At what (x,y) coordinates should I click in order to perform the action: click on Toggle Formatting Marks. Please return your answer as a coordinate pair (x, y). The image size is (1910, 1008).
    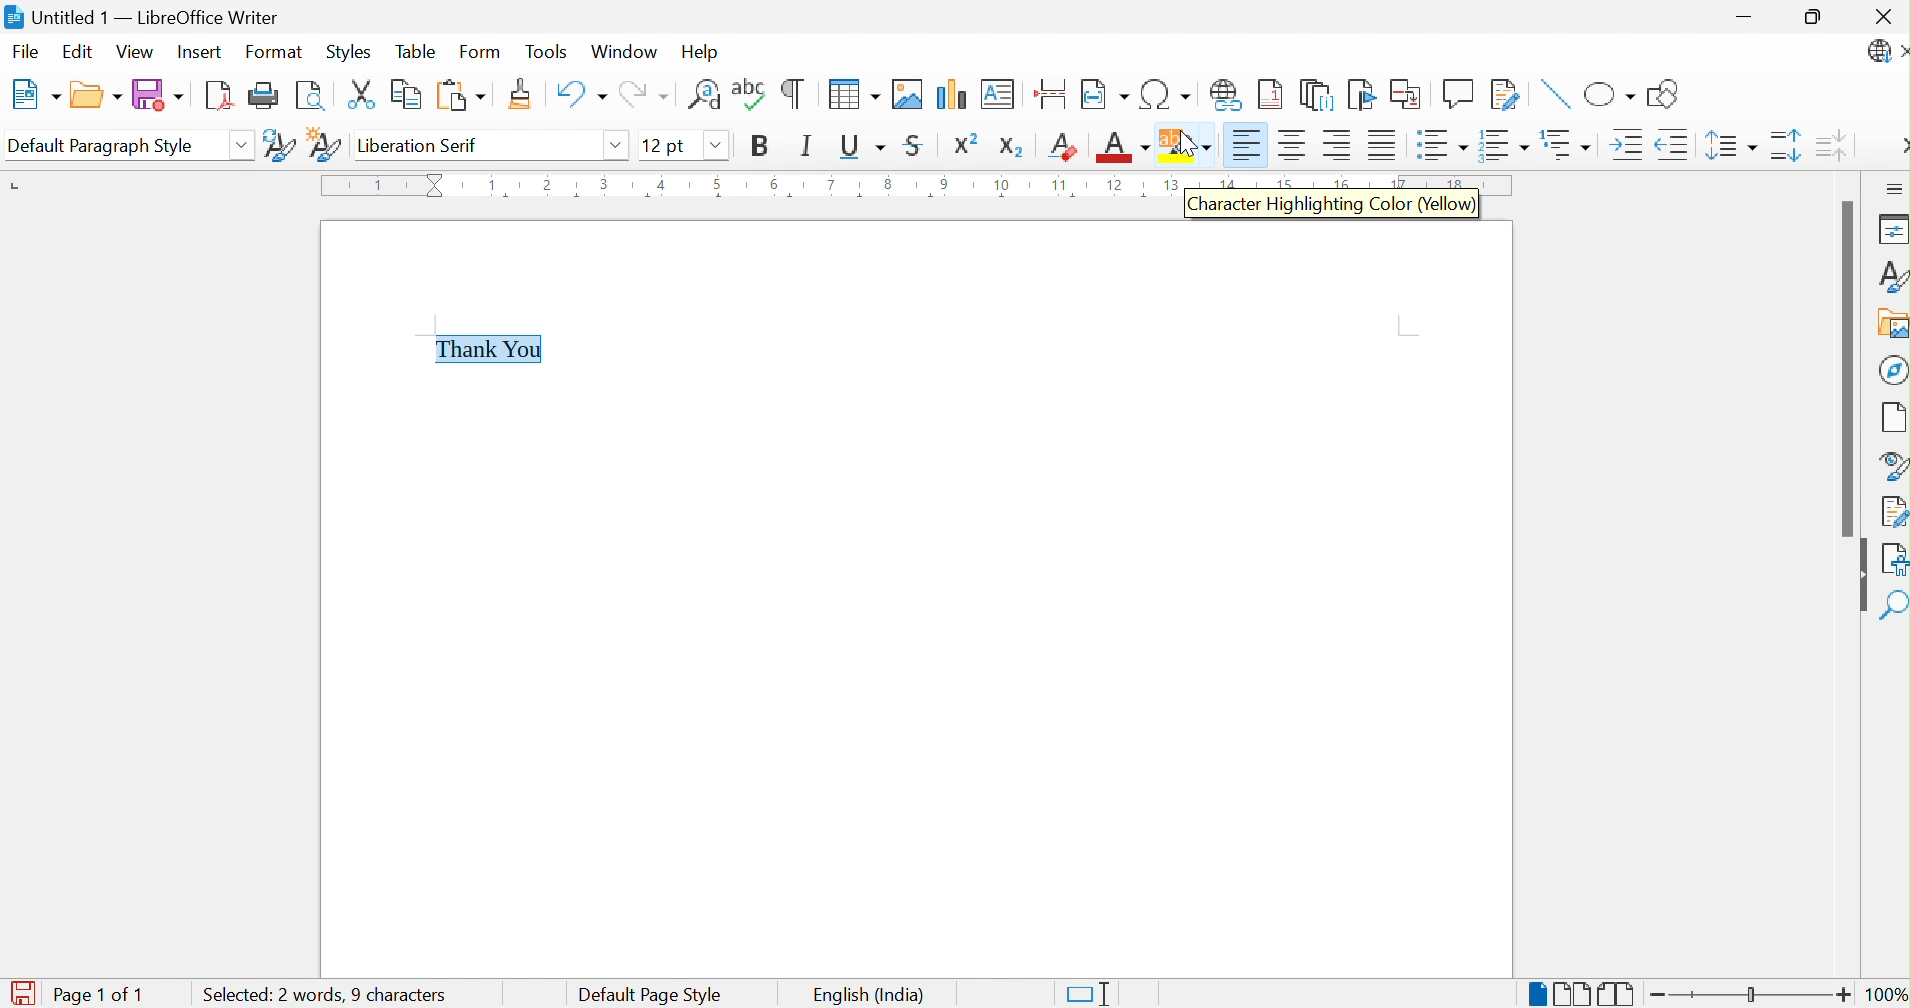
    Looking at the image, I should click on (795, 93).